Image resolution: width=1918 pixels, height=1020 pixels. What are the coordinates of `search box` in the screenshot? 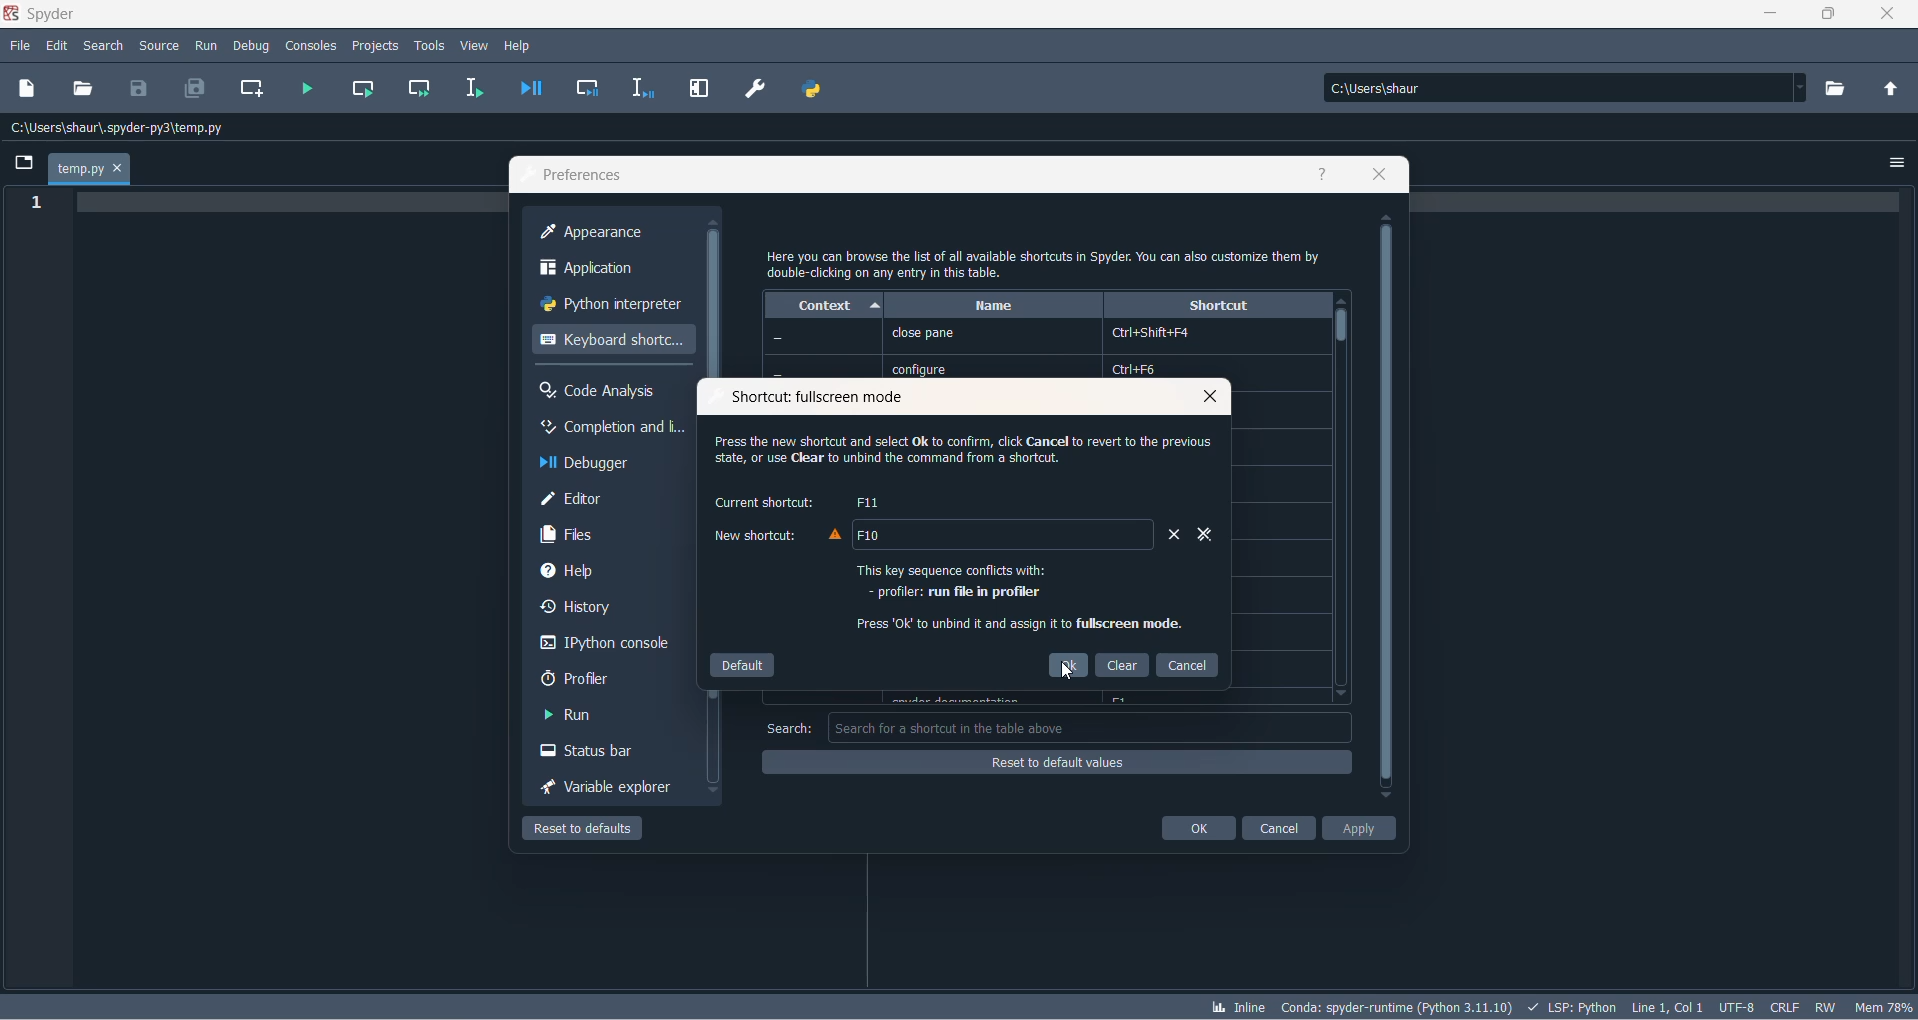 It's located at (1093, 727).